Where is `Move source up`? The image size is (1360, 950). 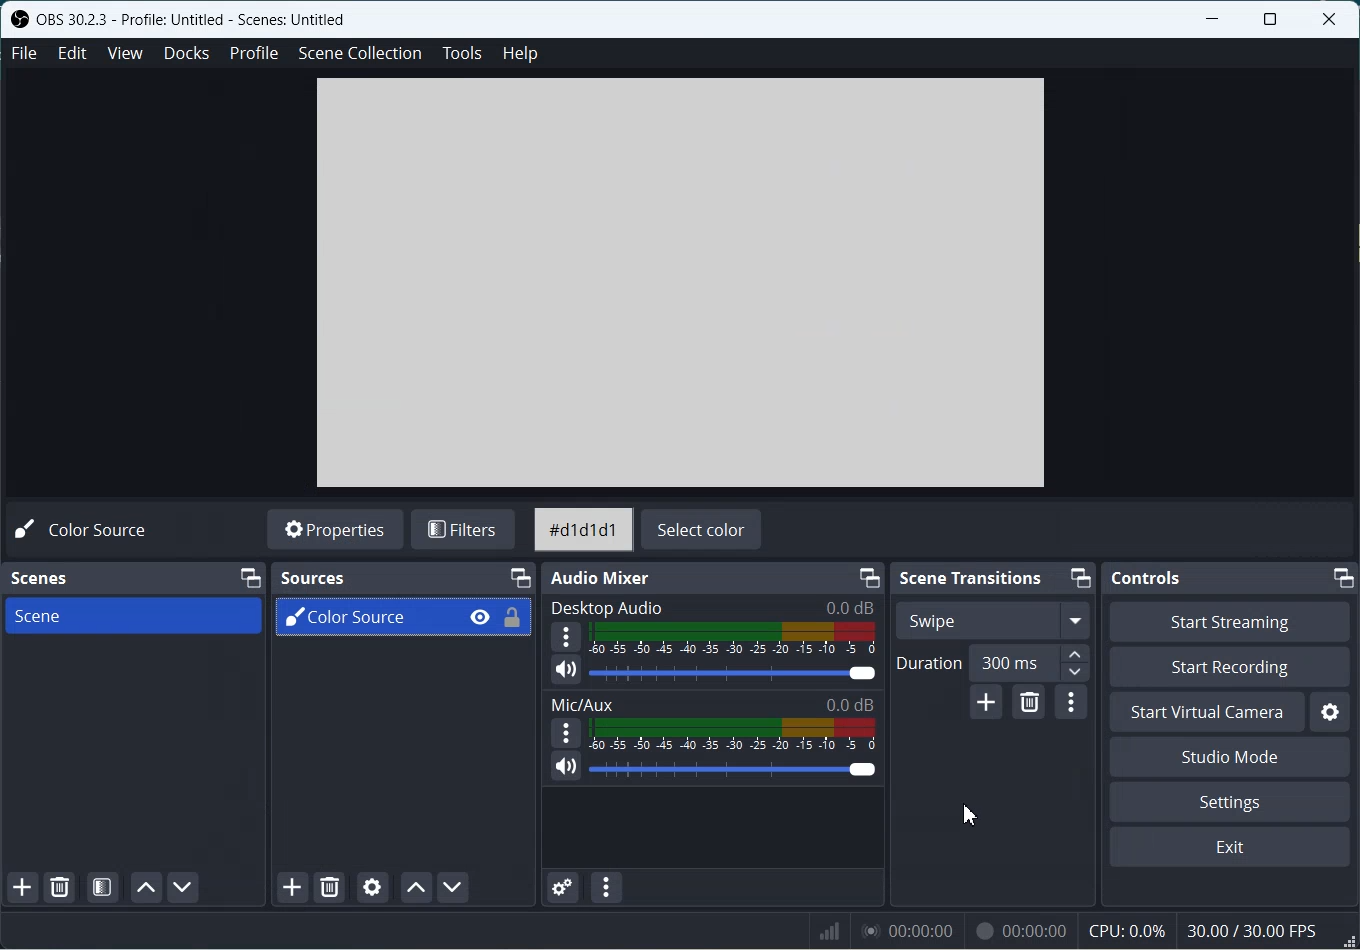 Move source up is located at coordinates (415, 888).